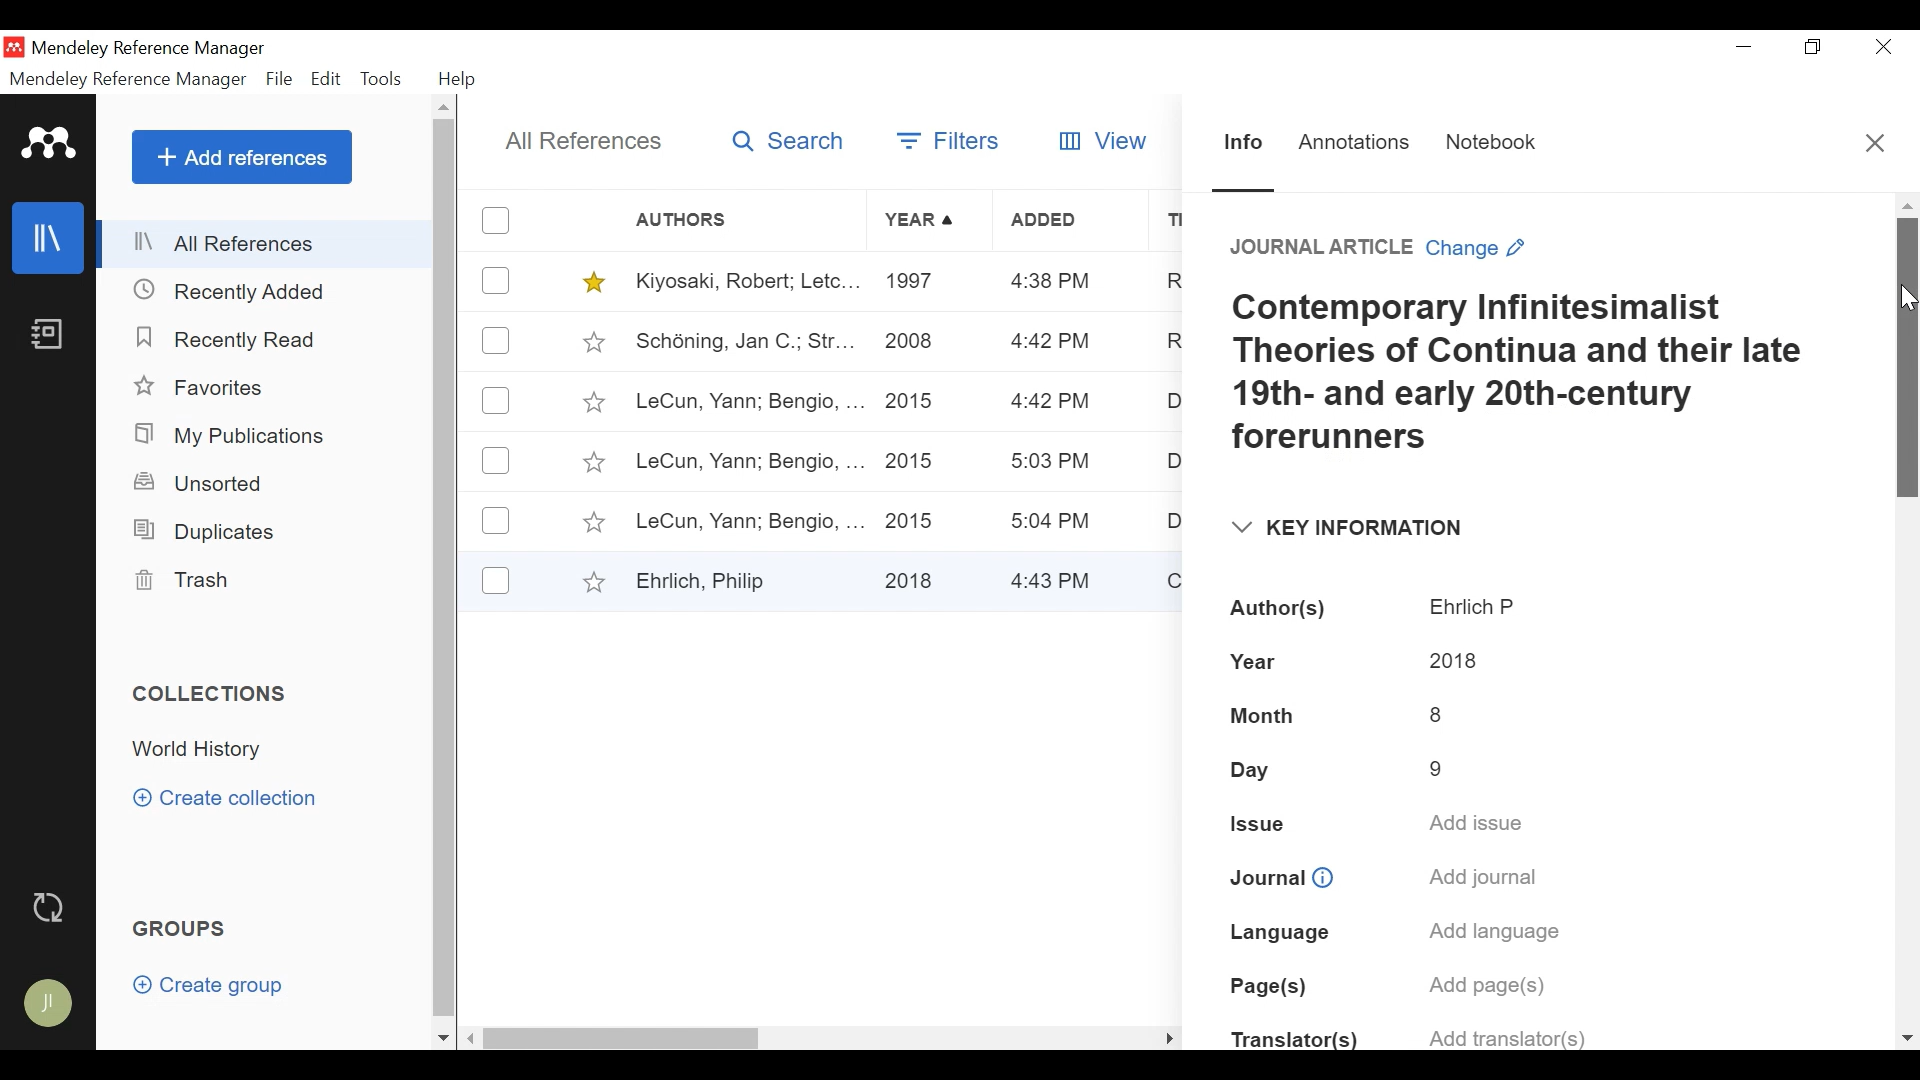  What do you see at coordinates (241, 292) in the screenshot?
I see `Recently Added` at bounding box center [241, 292].